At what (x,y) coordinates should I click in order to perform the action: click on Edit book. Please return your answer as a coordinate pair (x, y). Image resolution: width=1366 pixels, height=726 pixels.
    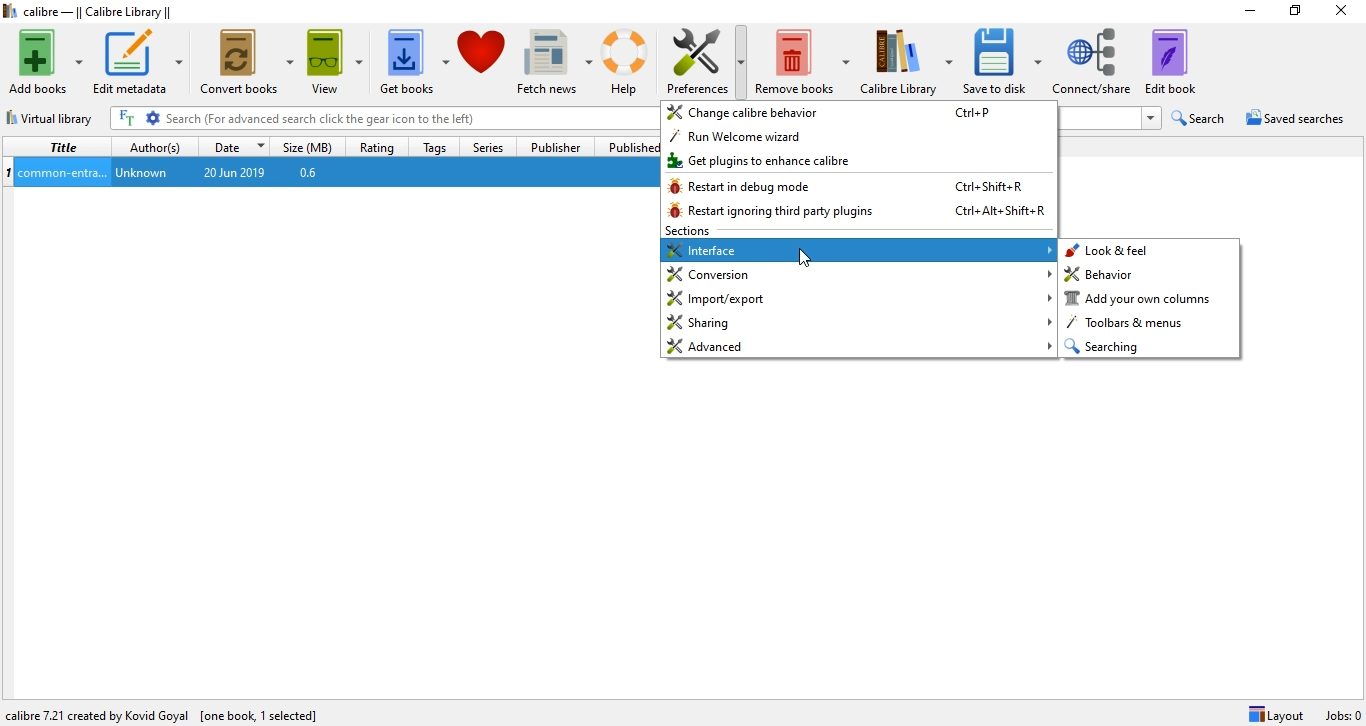
    Looking at the image, I should click on (1180, 61).